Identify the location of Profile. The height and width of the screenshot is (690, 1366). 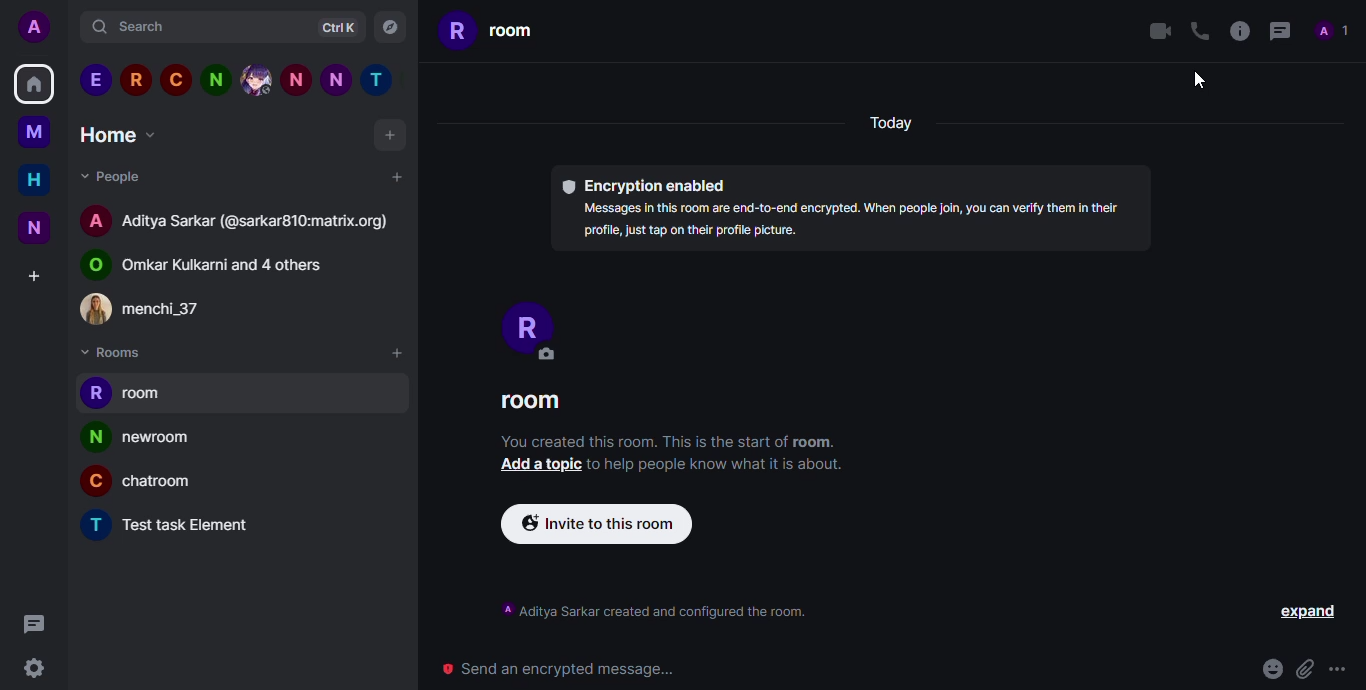
(536, 327).